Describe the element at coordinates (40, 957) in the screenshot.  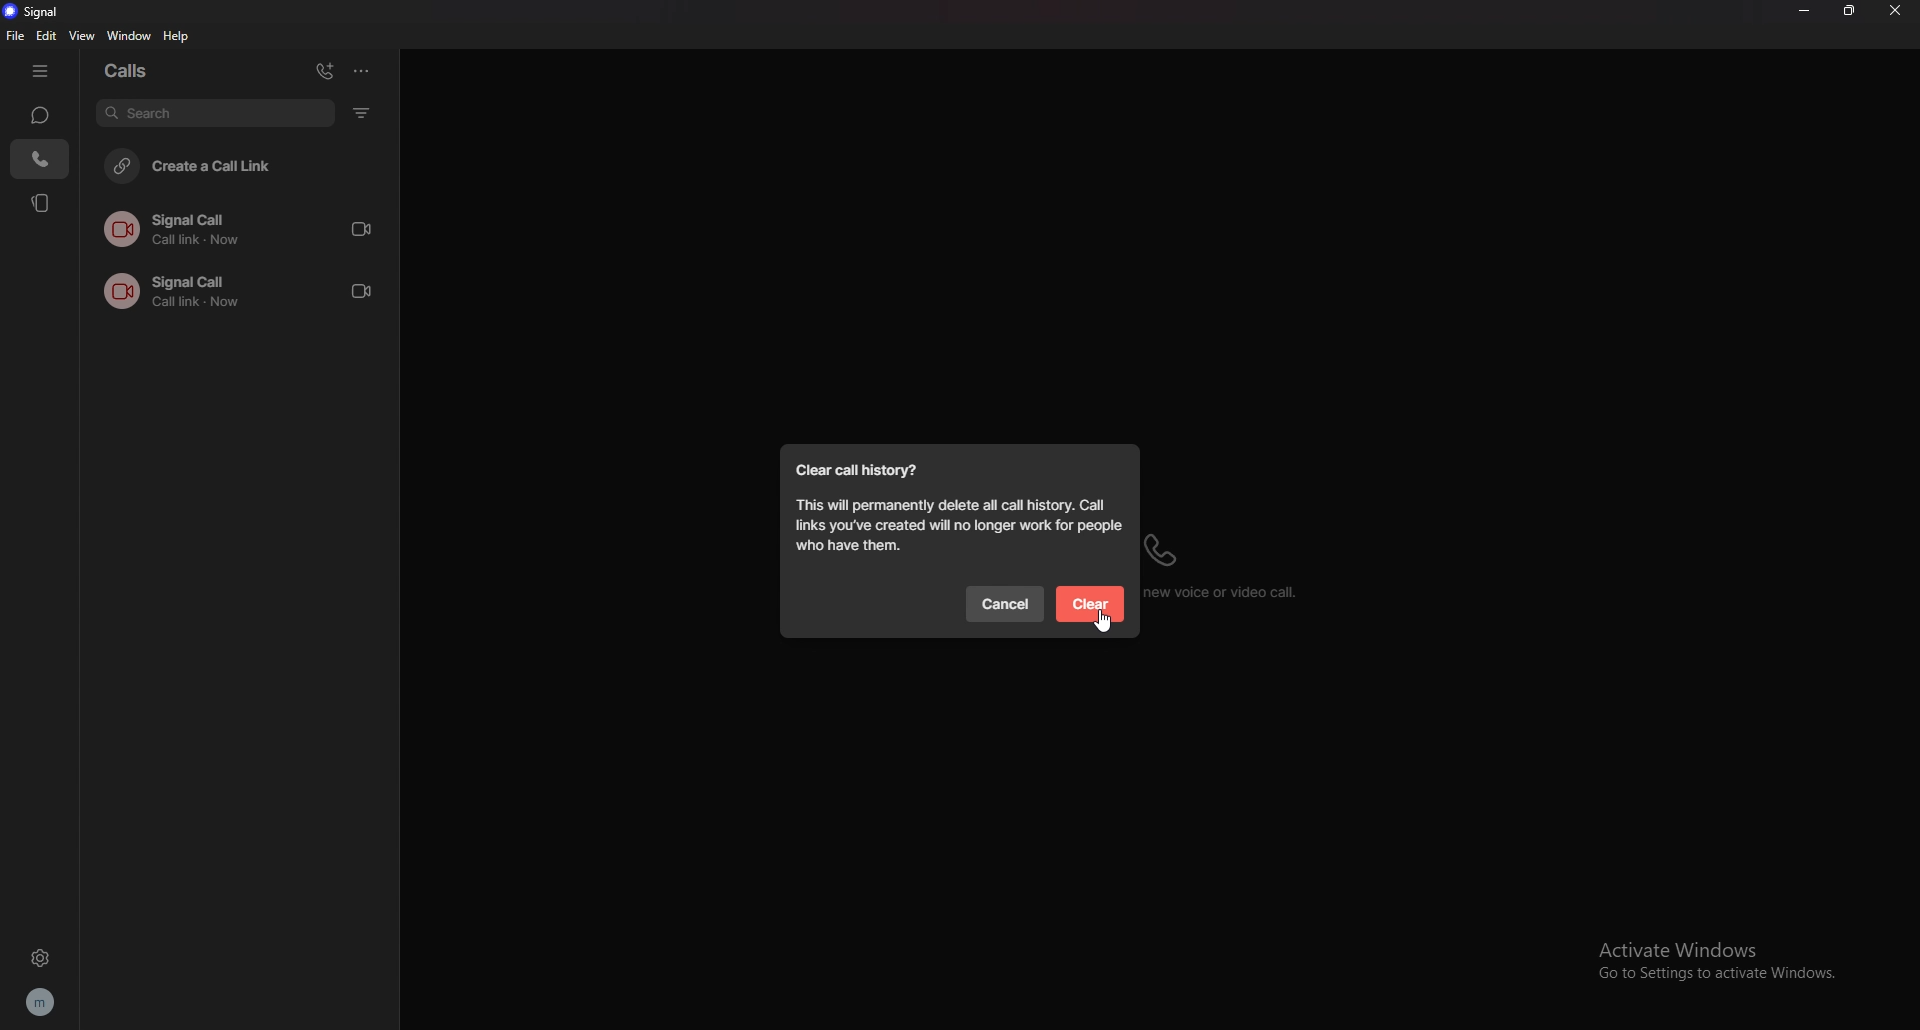
I see `settings` at that location.